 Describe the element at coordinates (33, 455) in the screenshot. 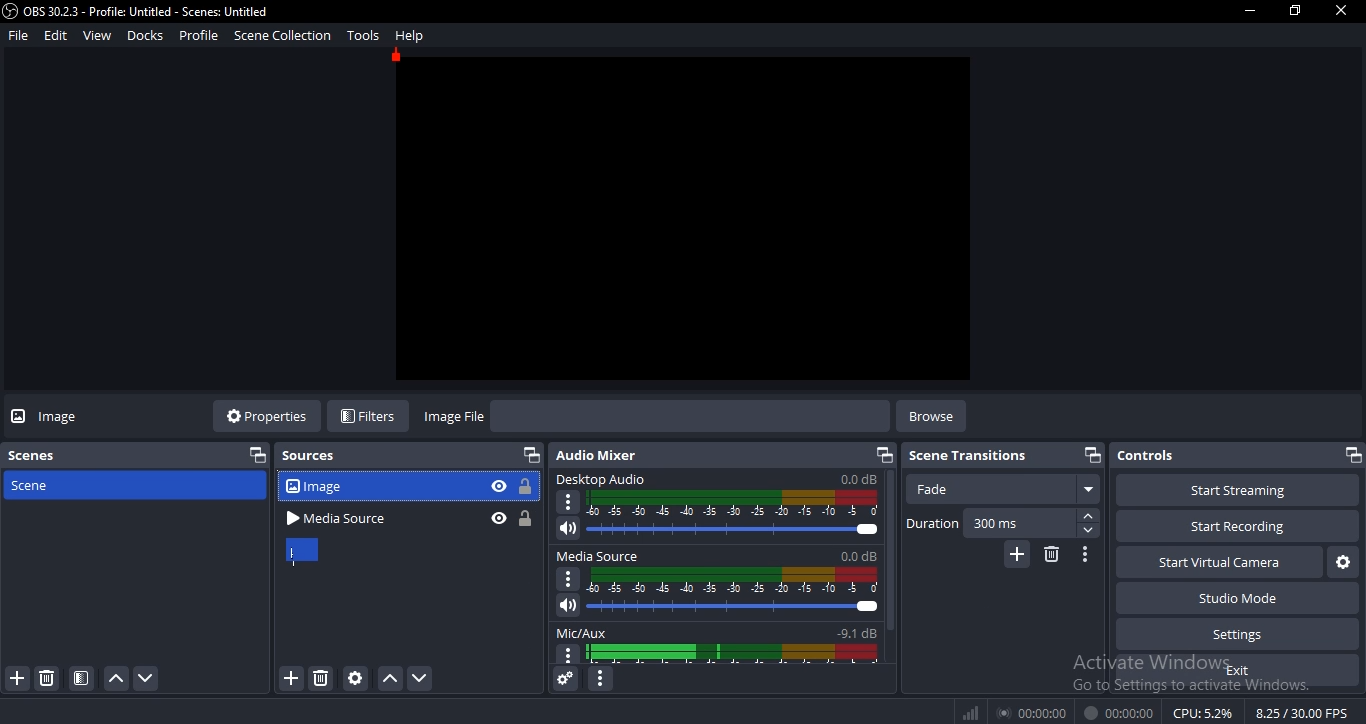

I see `scene` at that location.